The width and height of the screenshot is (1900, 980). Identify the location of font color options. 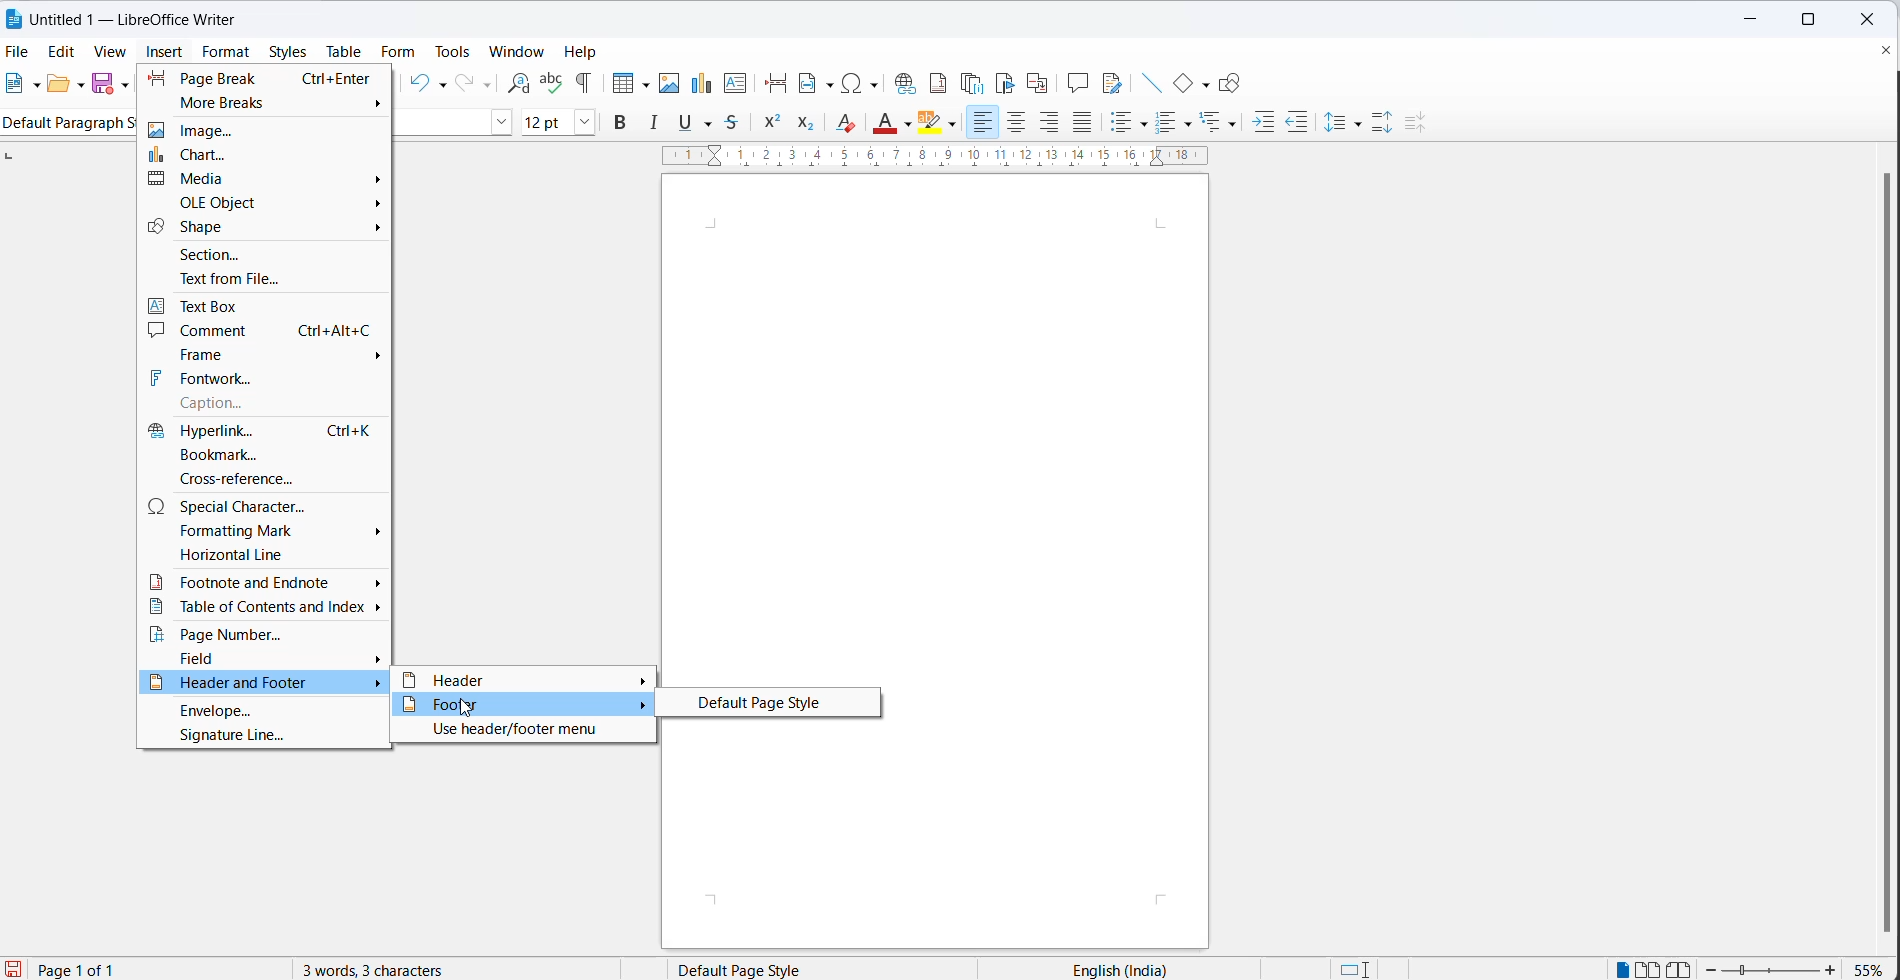
(907, 122).